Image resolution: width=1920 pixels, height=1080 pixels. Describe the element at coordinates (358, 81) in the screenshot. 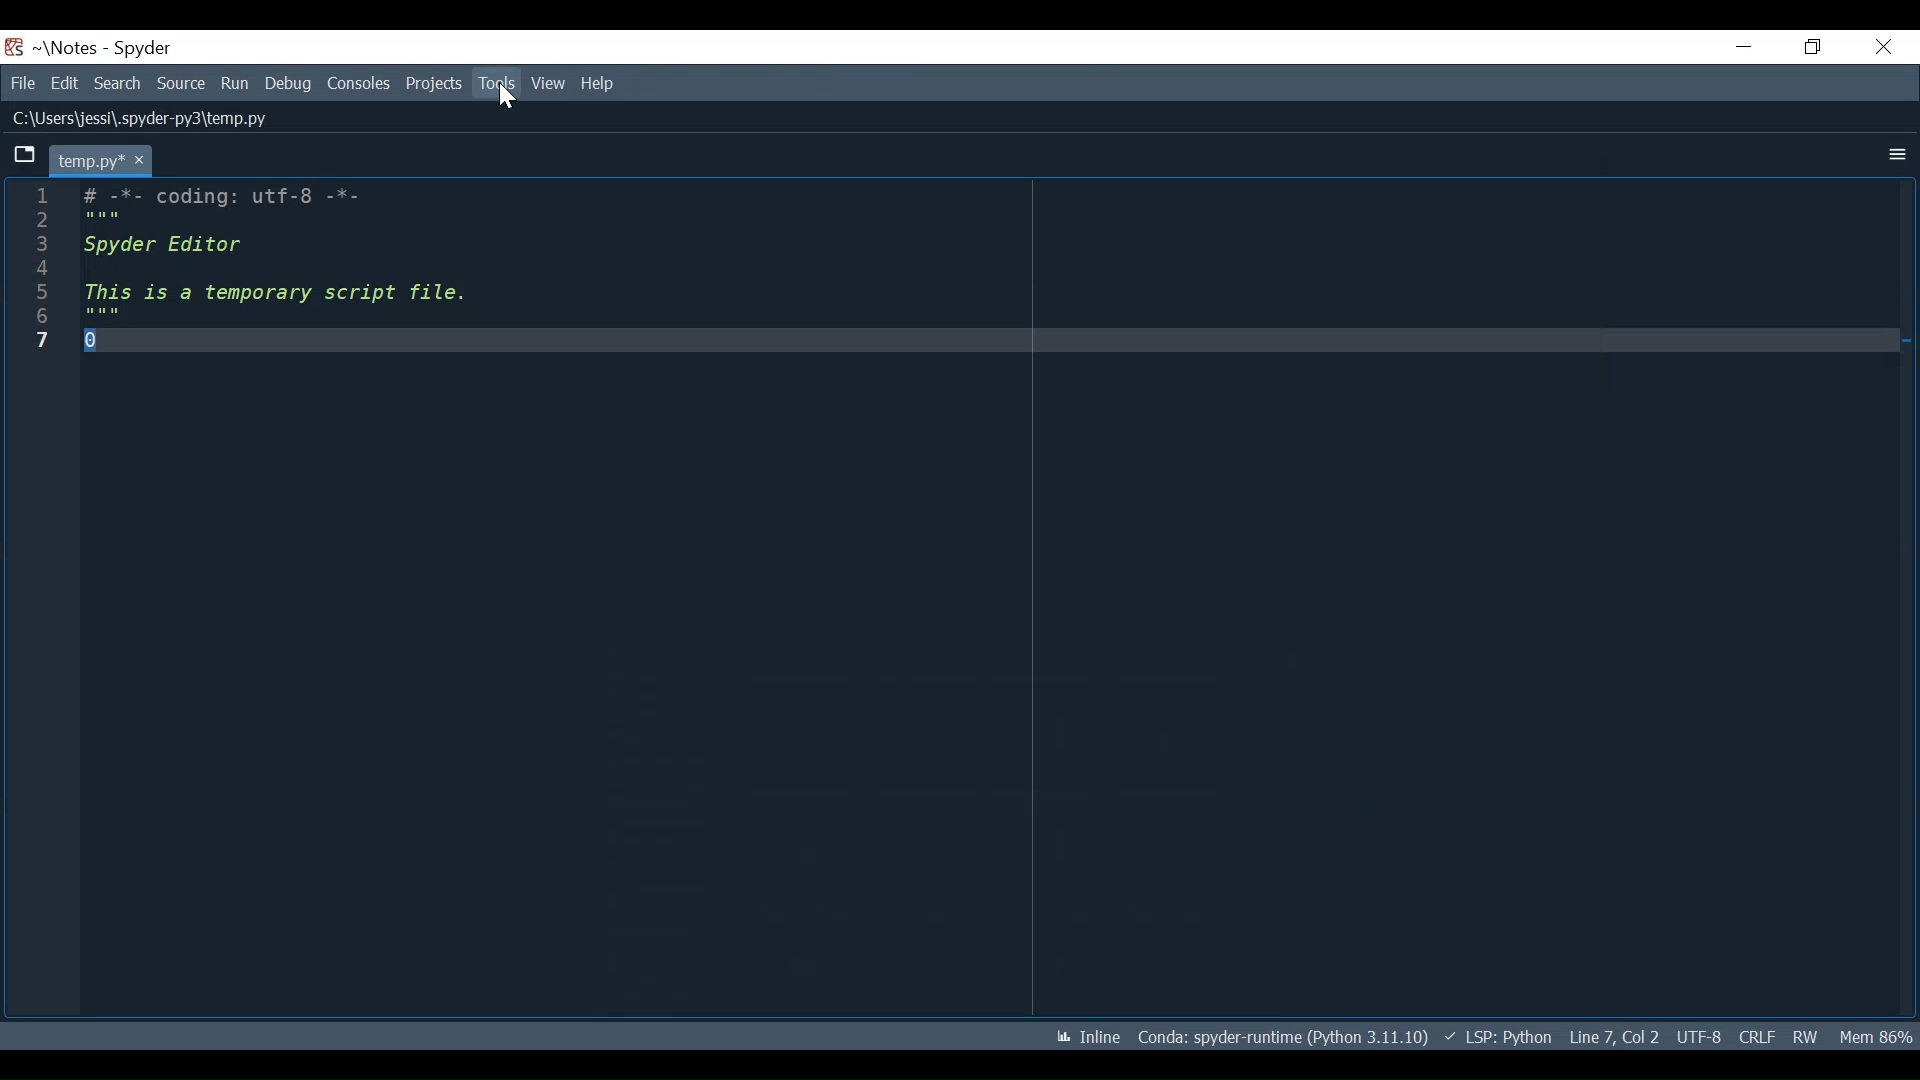

I see `Consoles` at that location.